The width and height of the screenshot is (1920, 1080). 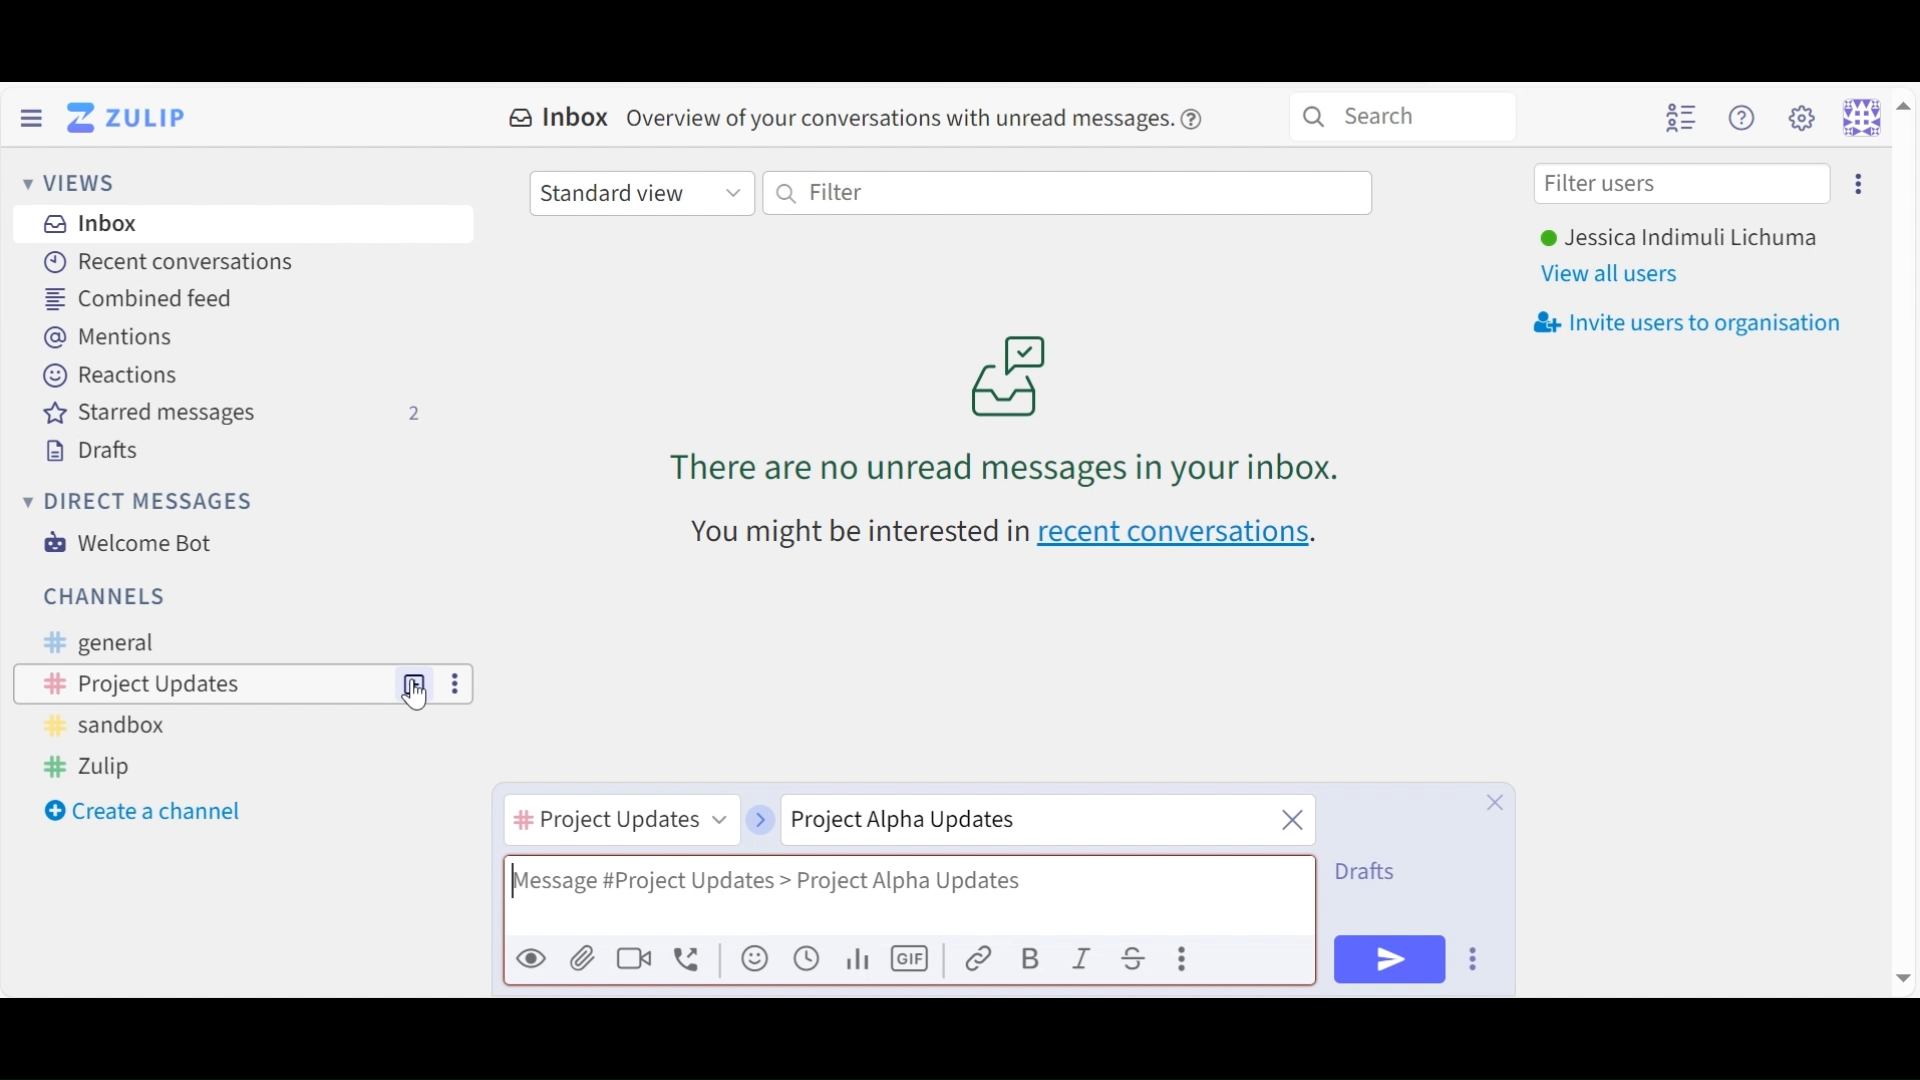 What do you see at coordinates (1495, 802) in the screenshot?
I see `Close` at bounding box center [1495, 802].